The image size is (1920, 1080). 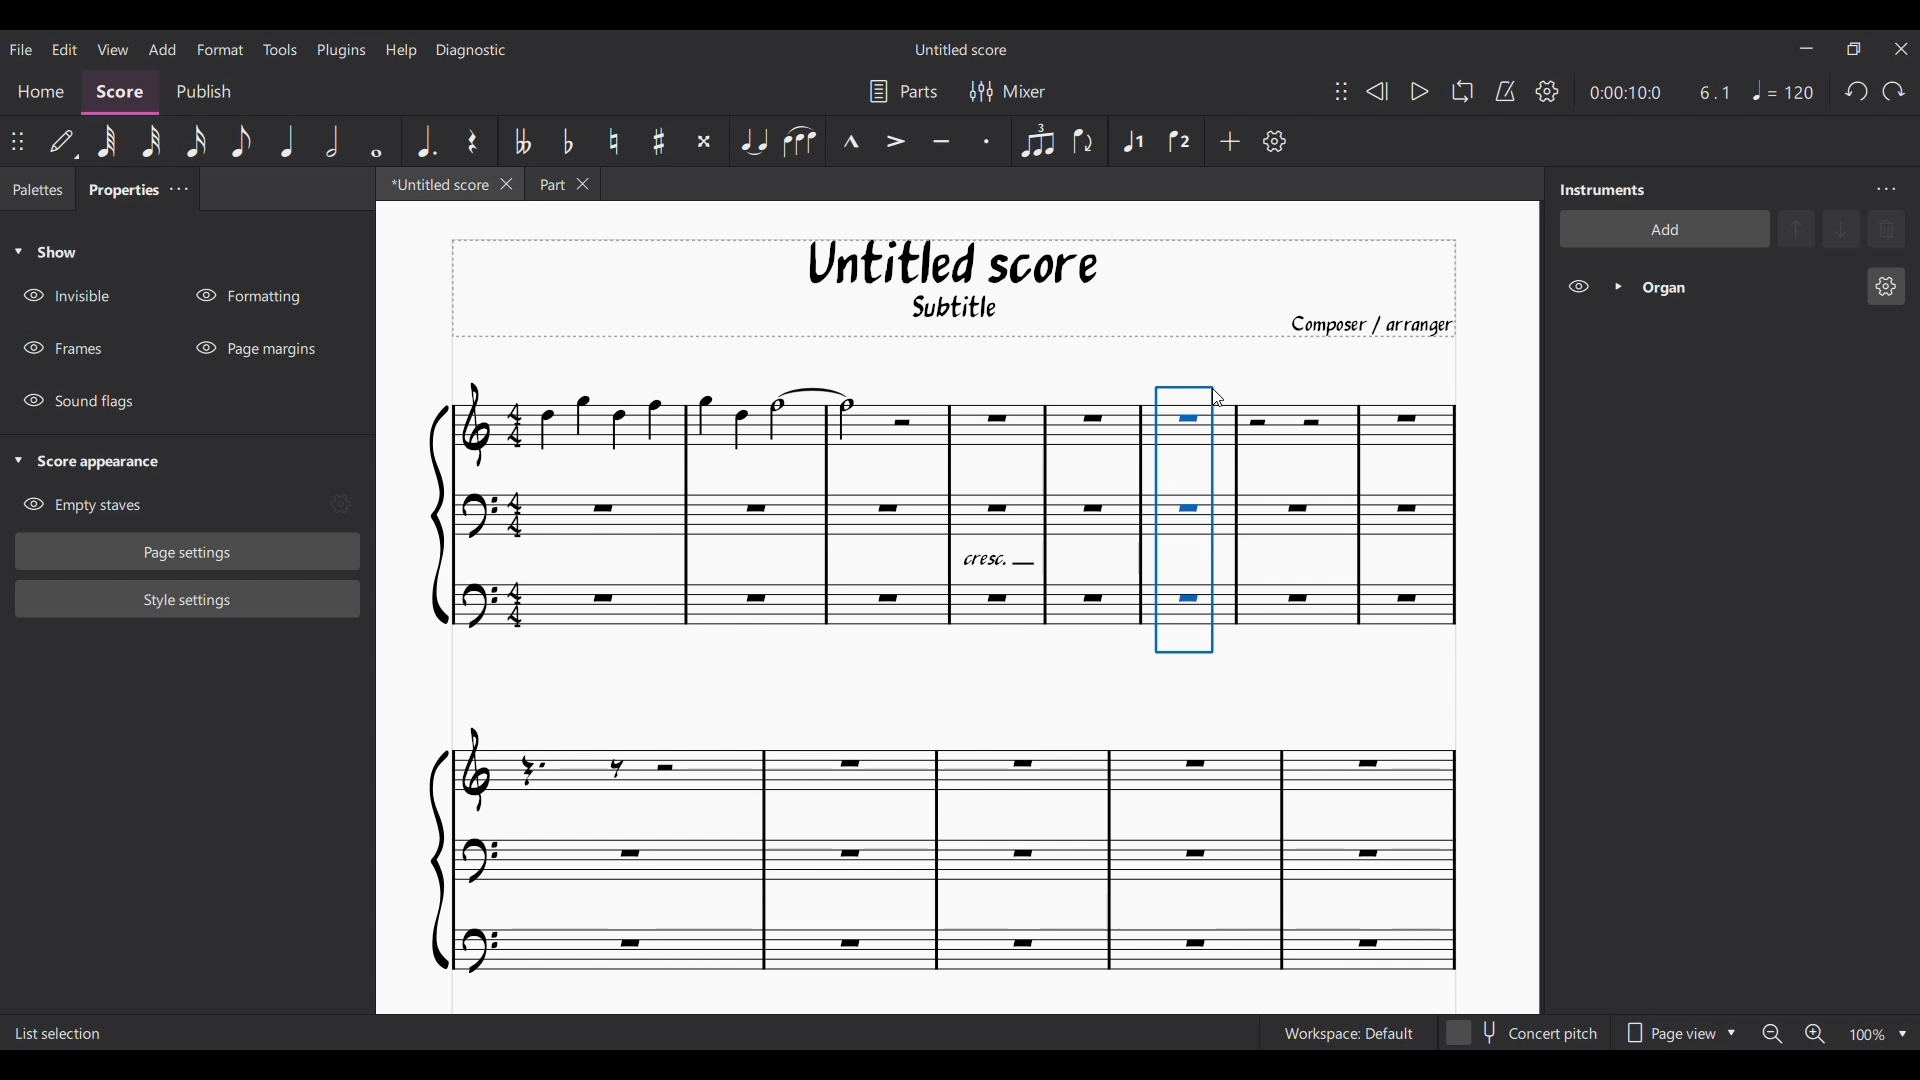 I want to click on Parts settings, so click(x=902, y=91).